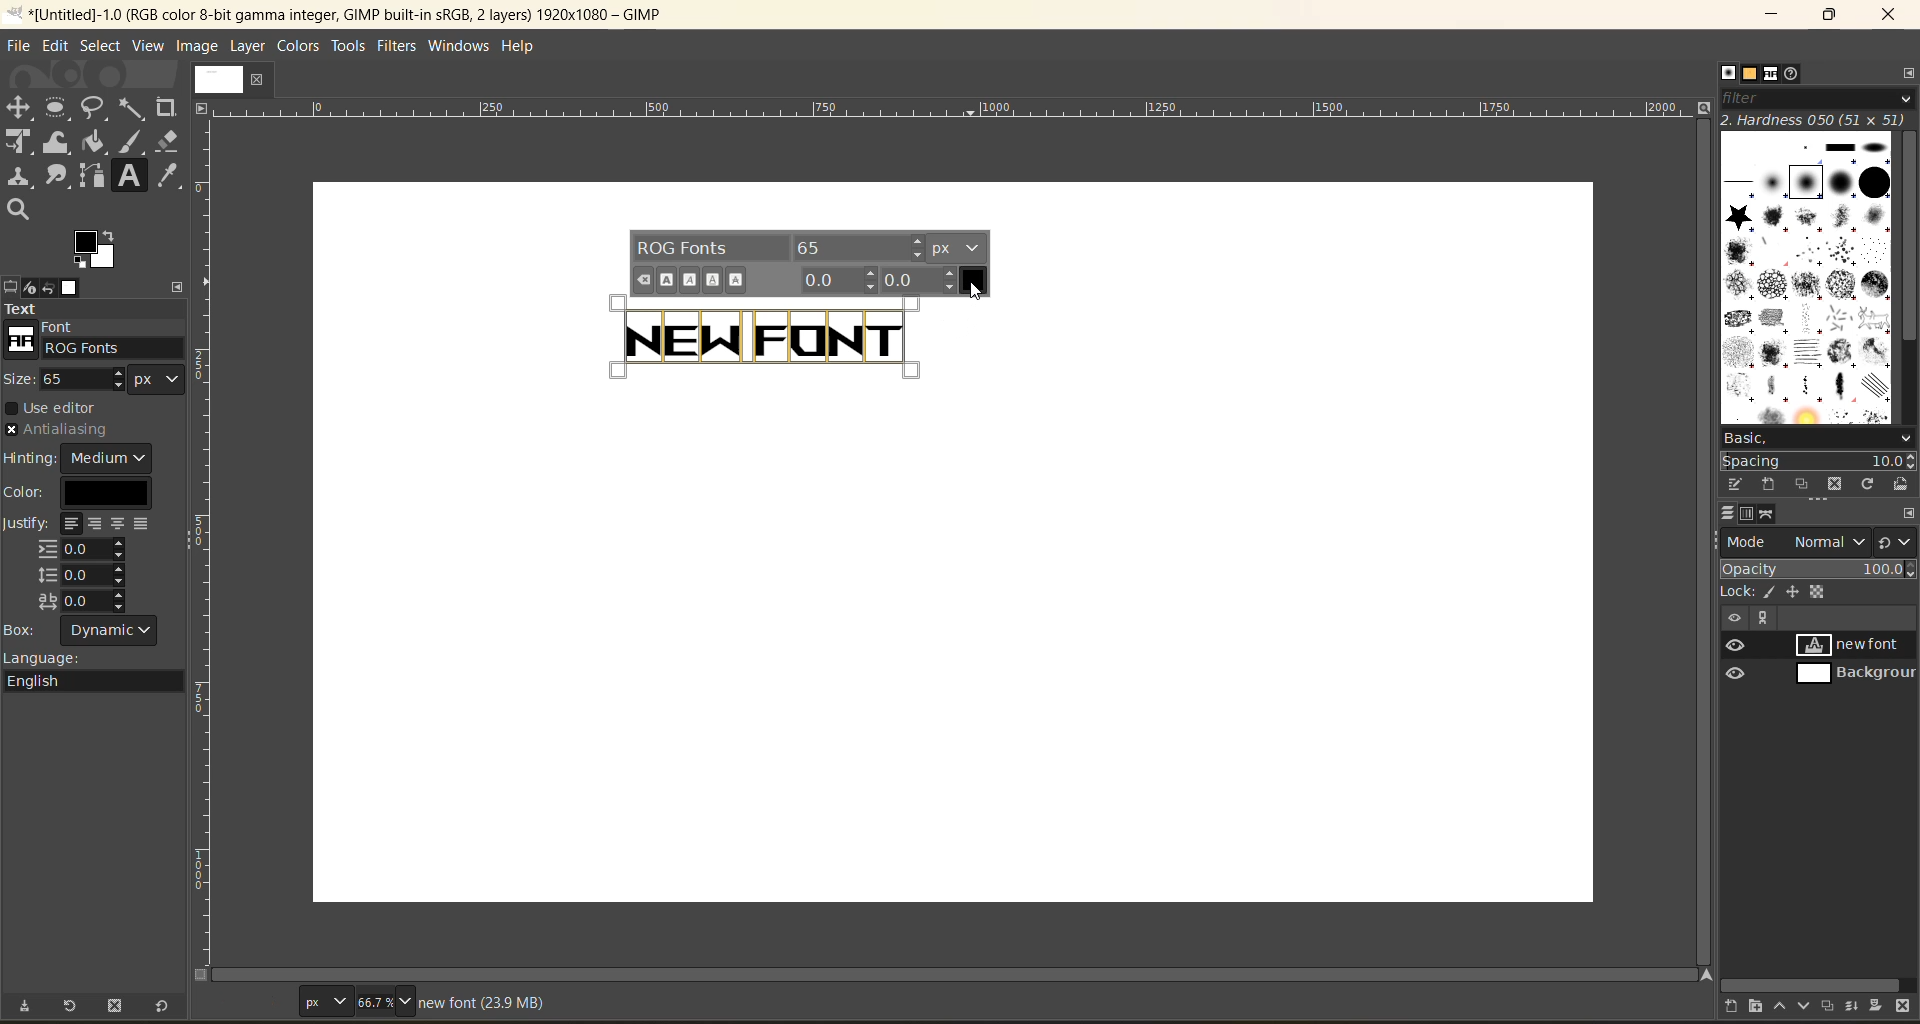  What do you see at coordinates (22, 42) in the screenshot?
I see `file` at bounding box center [22, 42].